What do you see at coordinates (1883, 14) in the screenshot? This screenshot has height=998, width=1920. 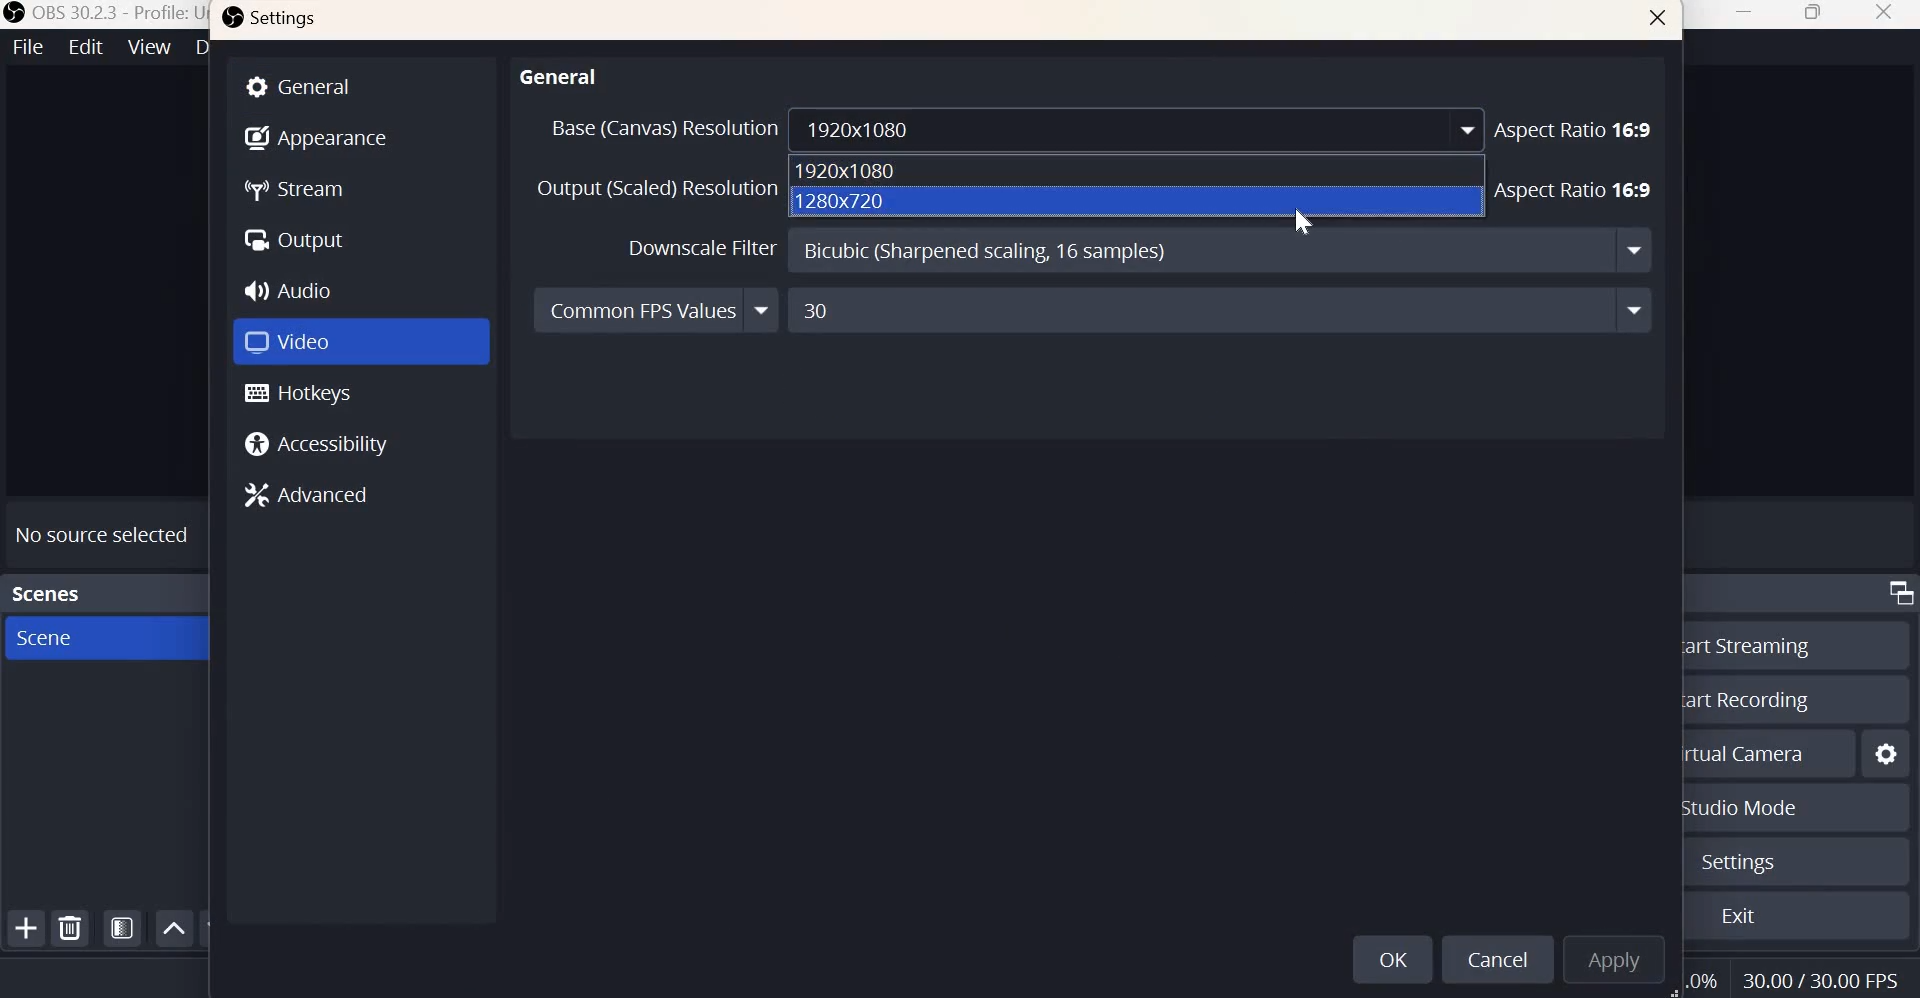 I see `close` at bounding box center [1883, 14].